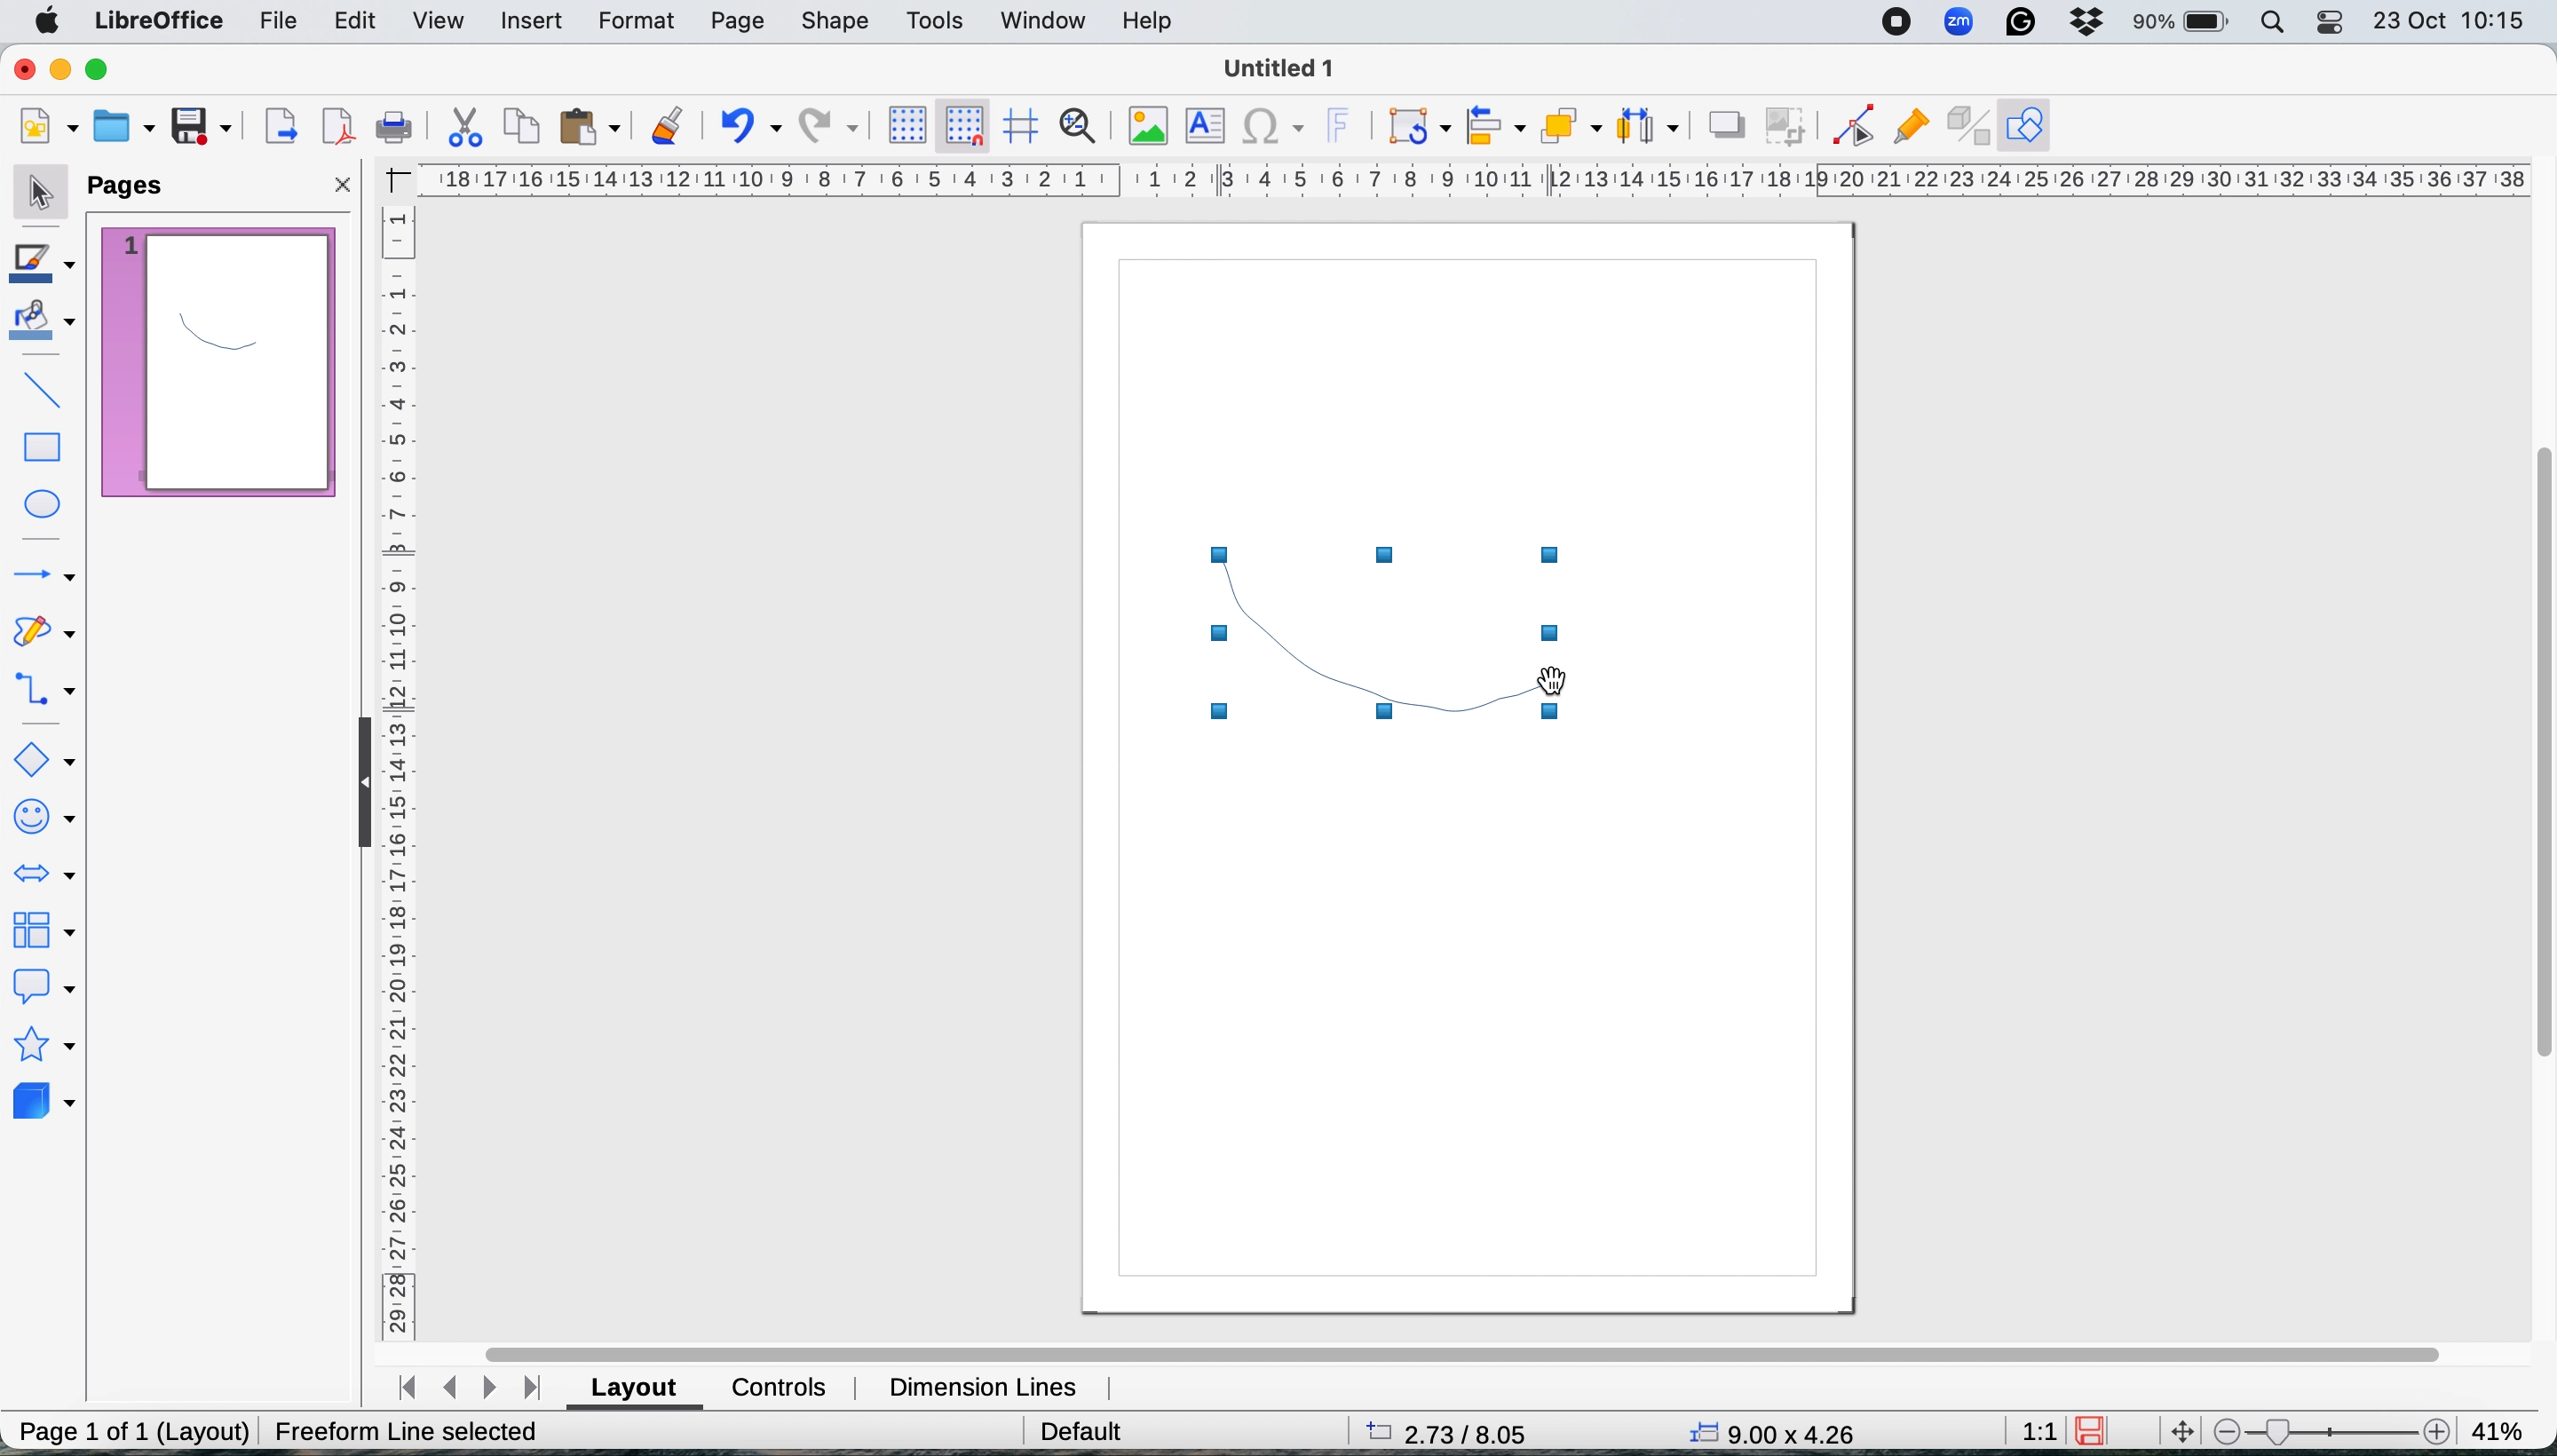 The width and height of the screenshot is (2557, 1456). What do you see at coordinates (400, 774) in the screenshot?
I see `vertical scale` at bounding box center [400, 774].